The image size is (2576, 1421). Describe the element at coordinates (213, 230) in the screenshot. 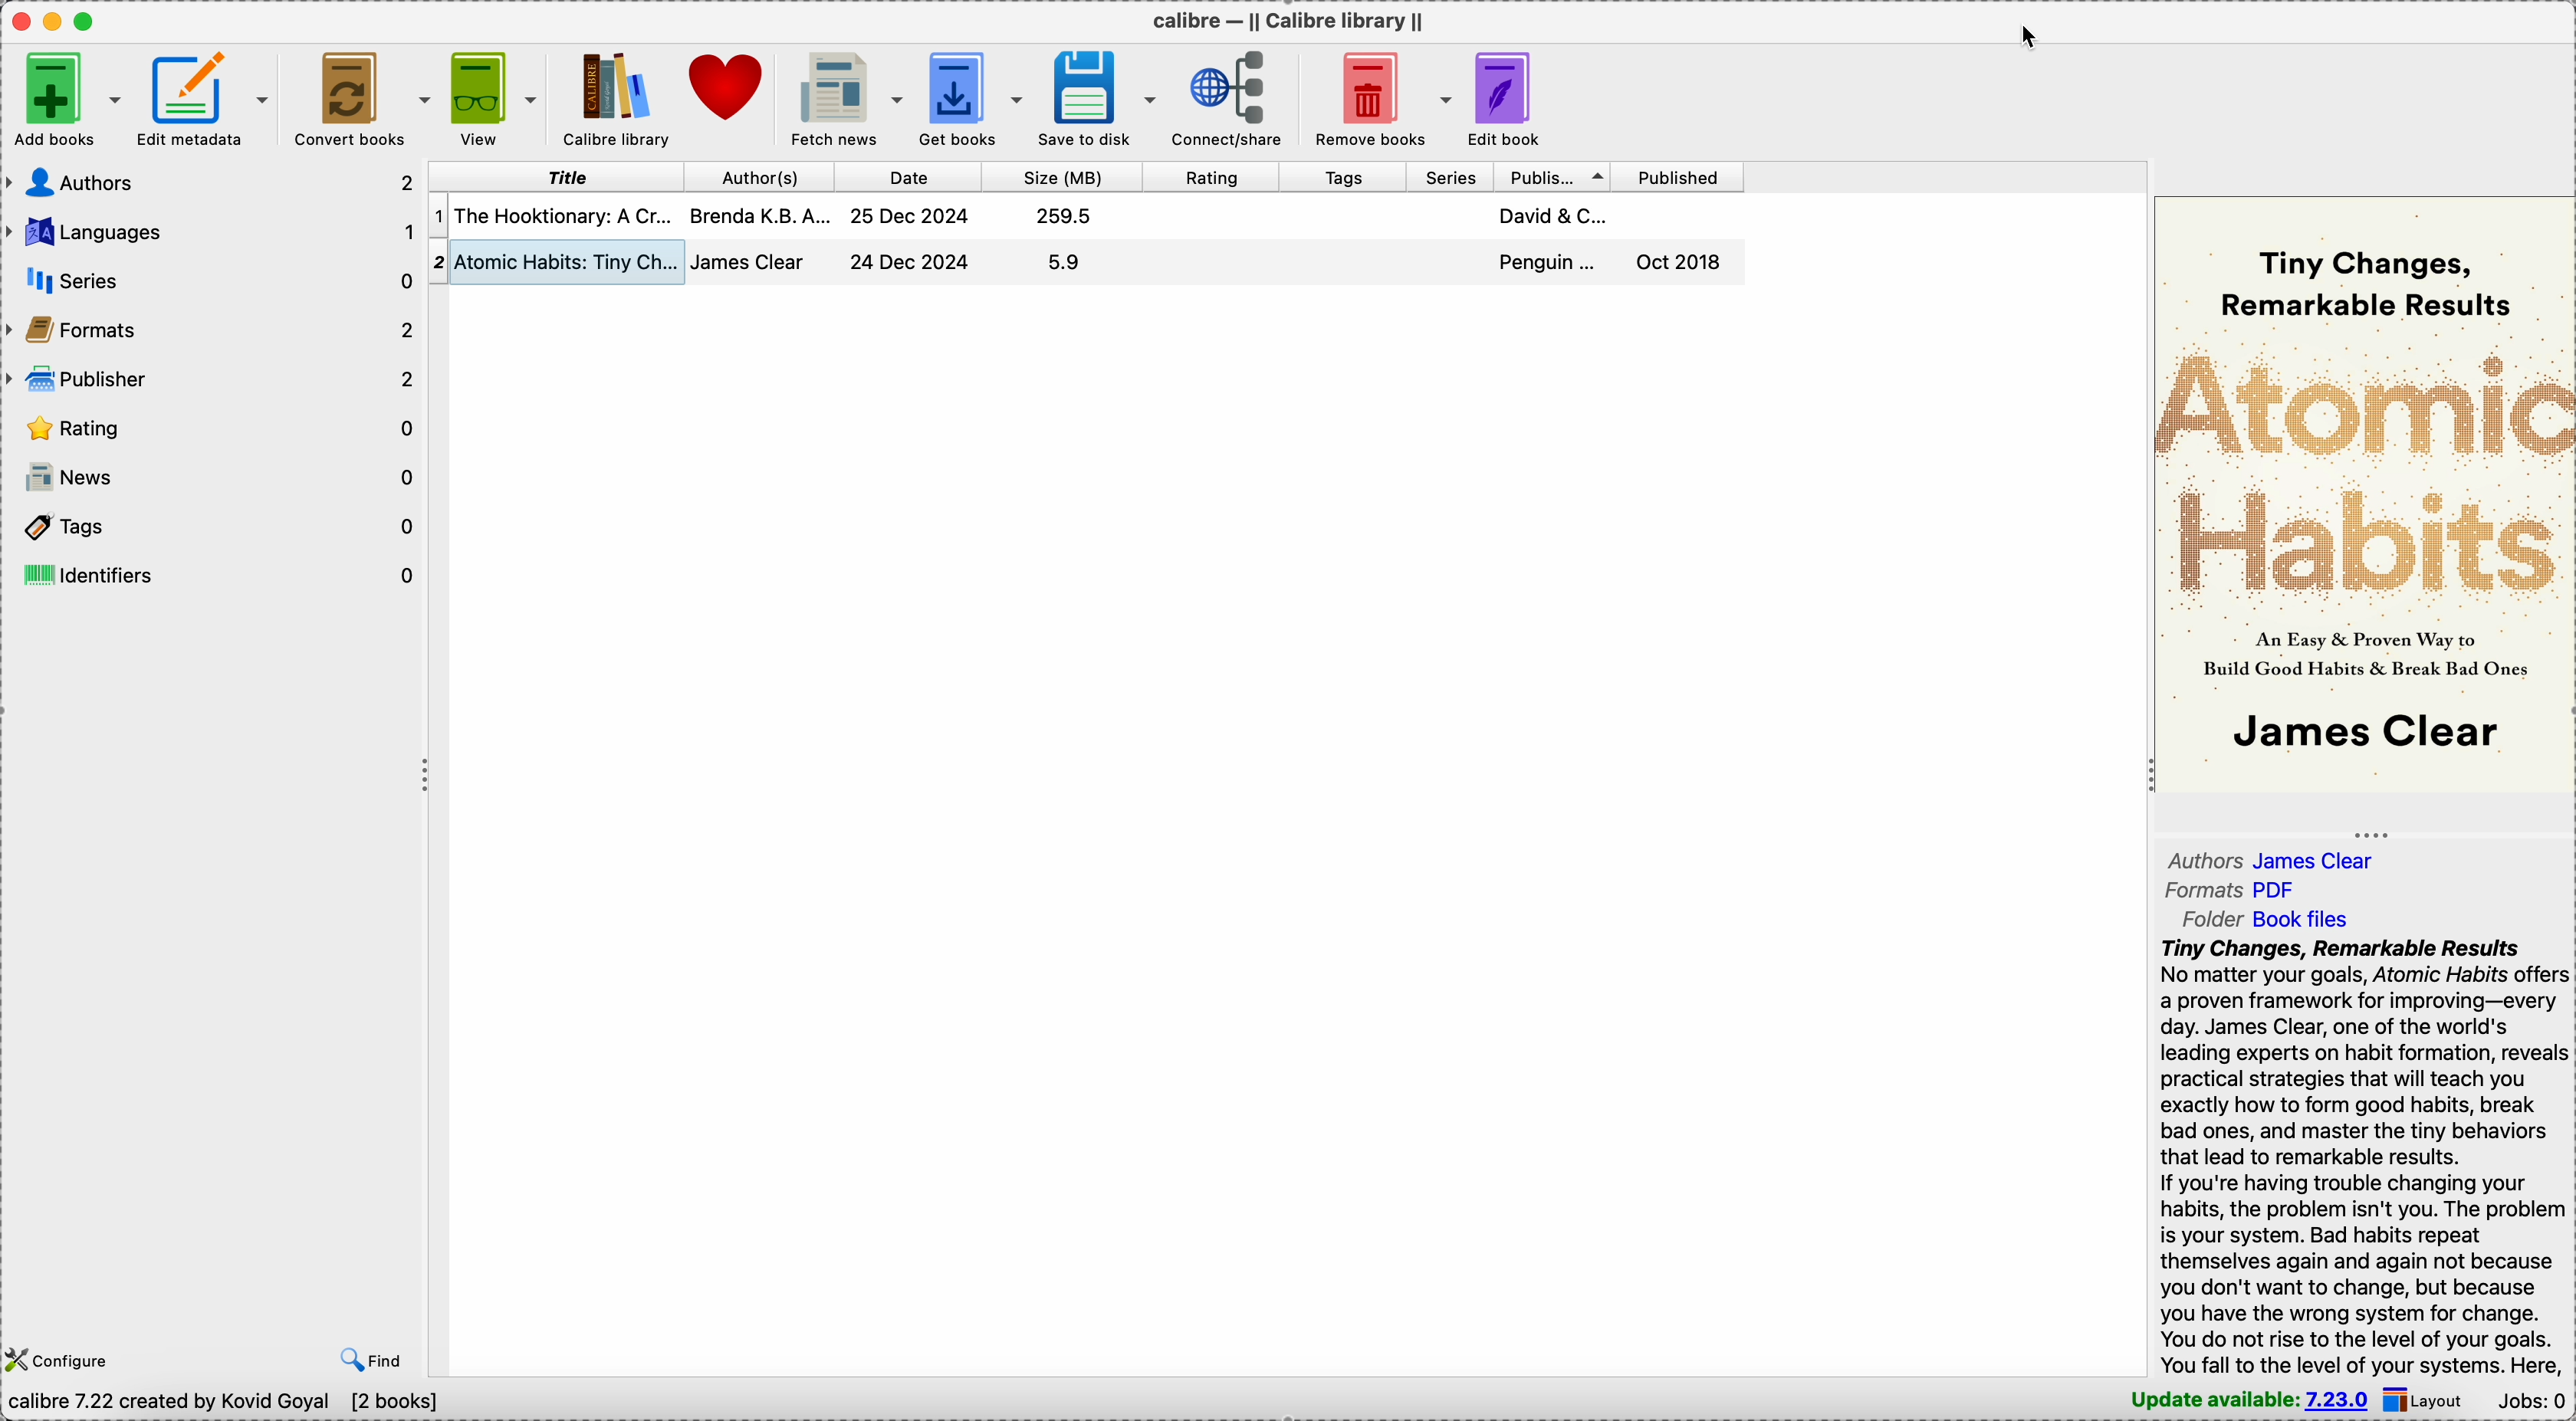

I see `languages` at that location.